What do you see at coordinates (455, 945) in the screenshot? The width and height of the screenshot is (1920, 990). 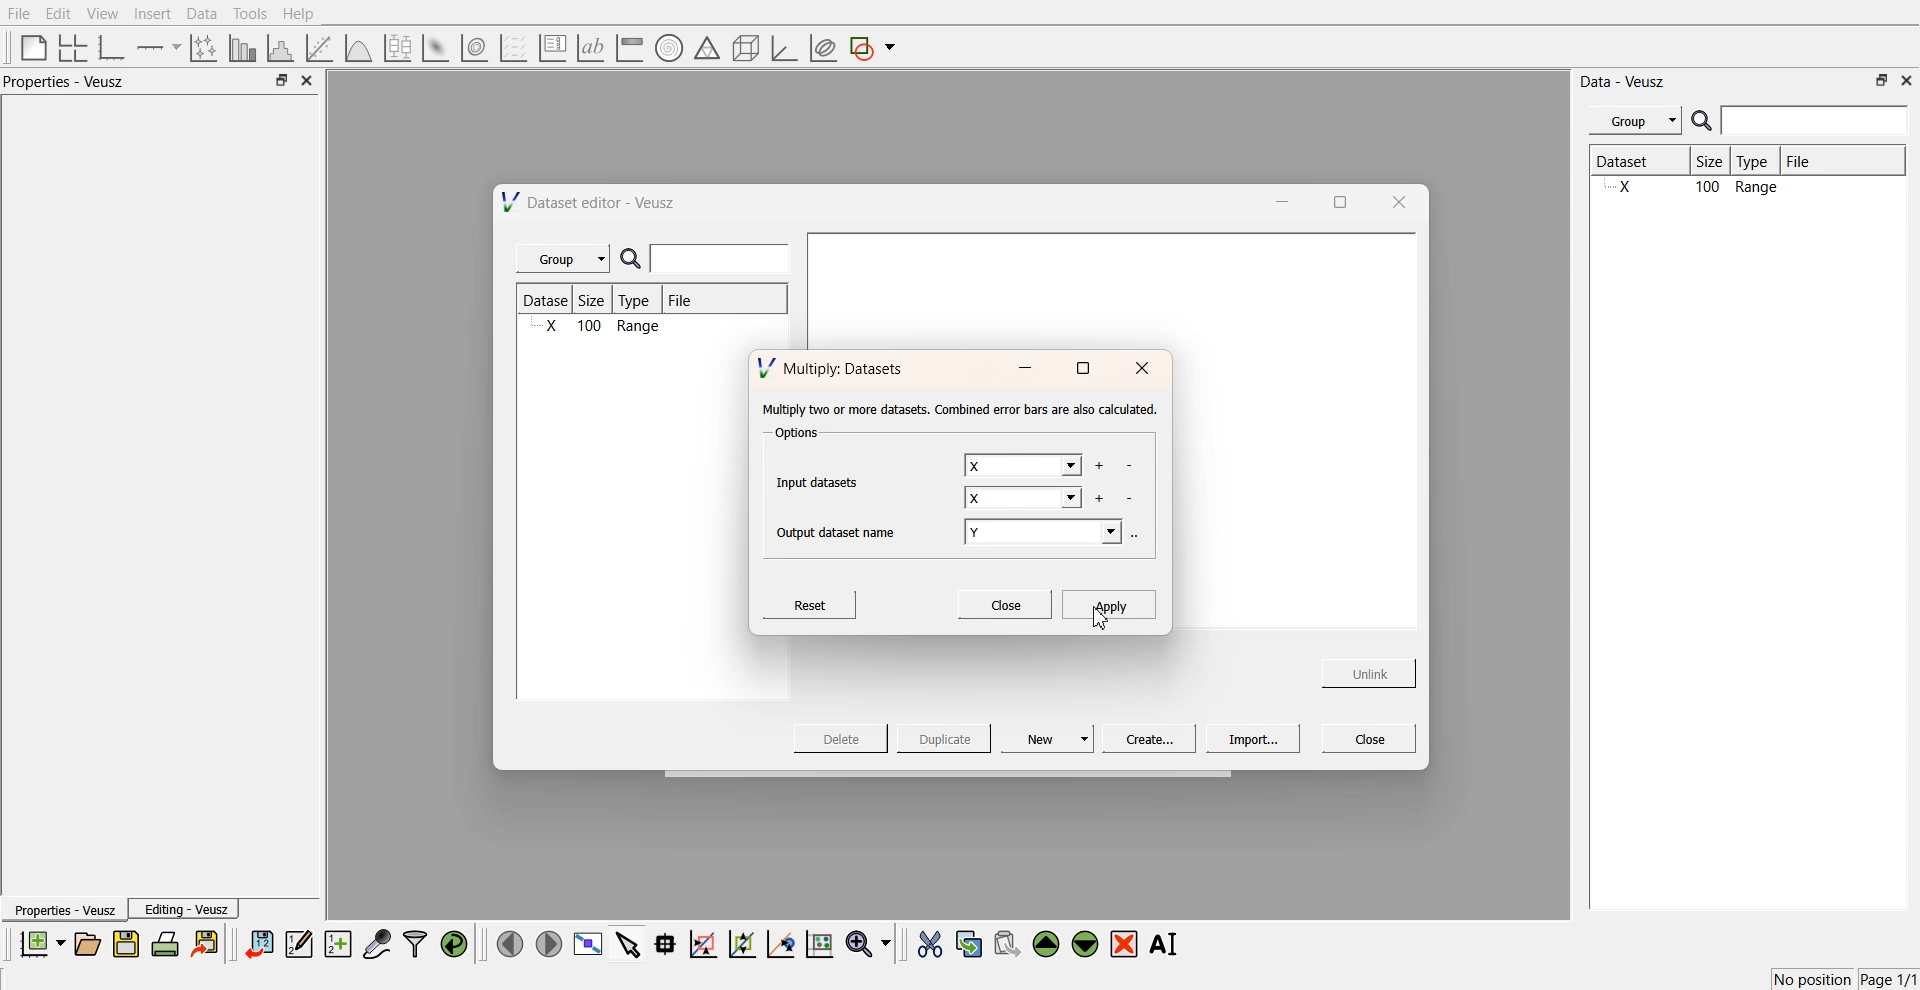 I see `reload the data points` at bounding box center [455, 945].